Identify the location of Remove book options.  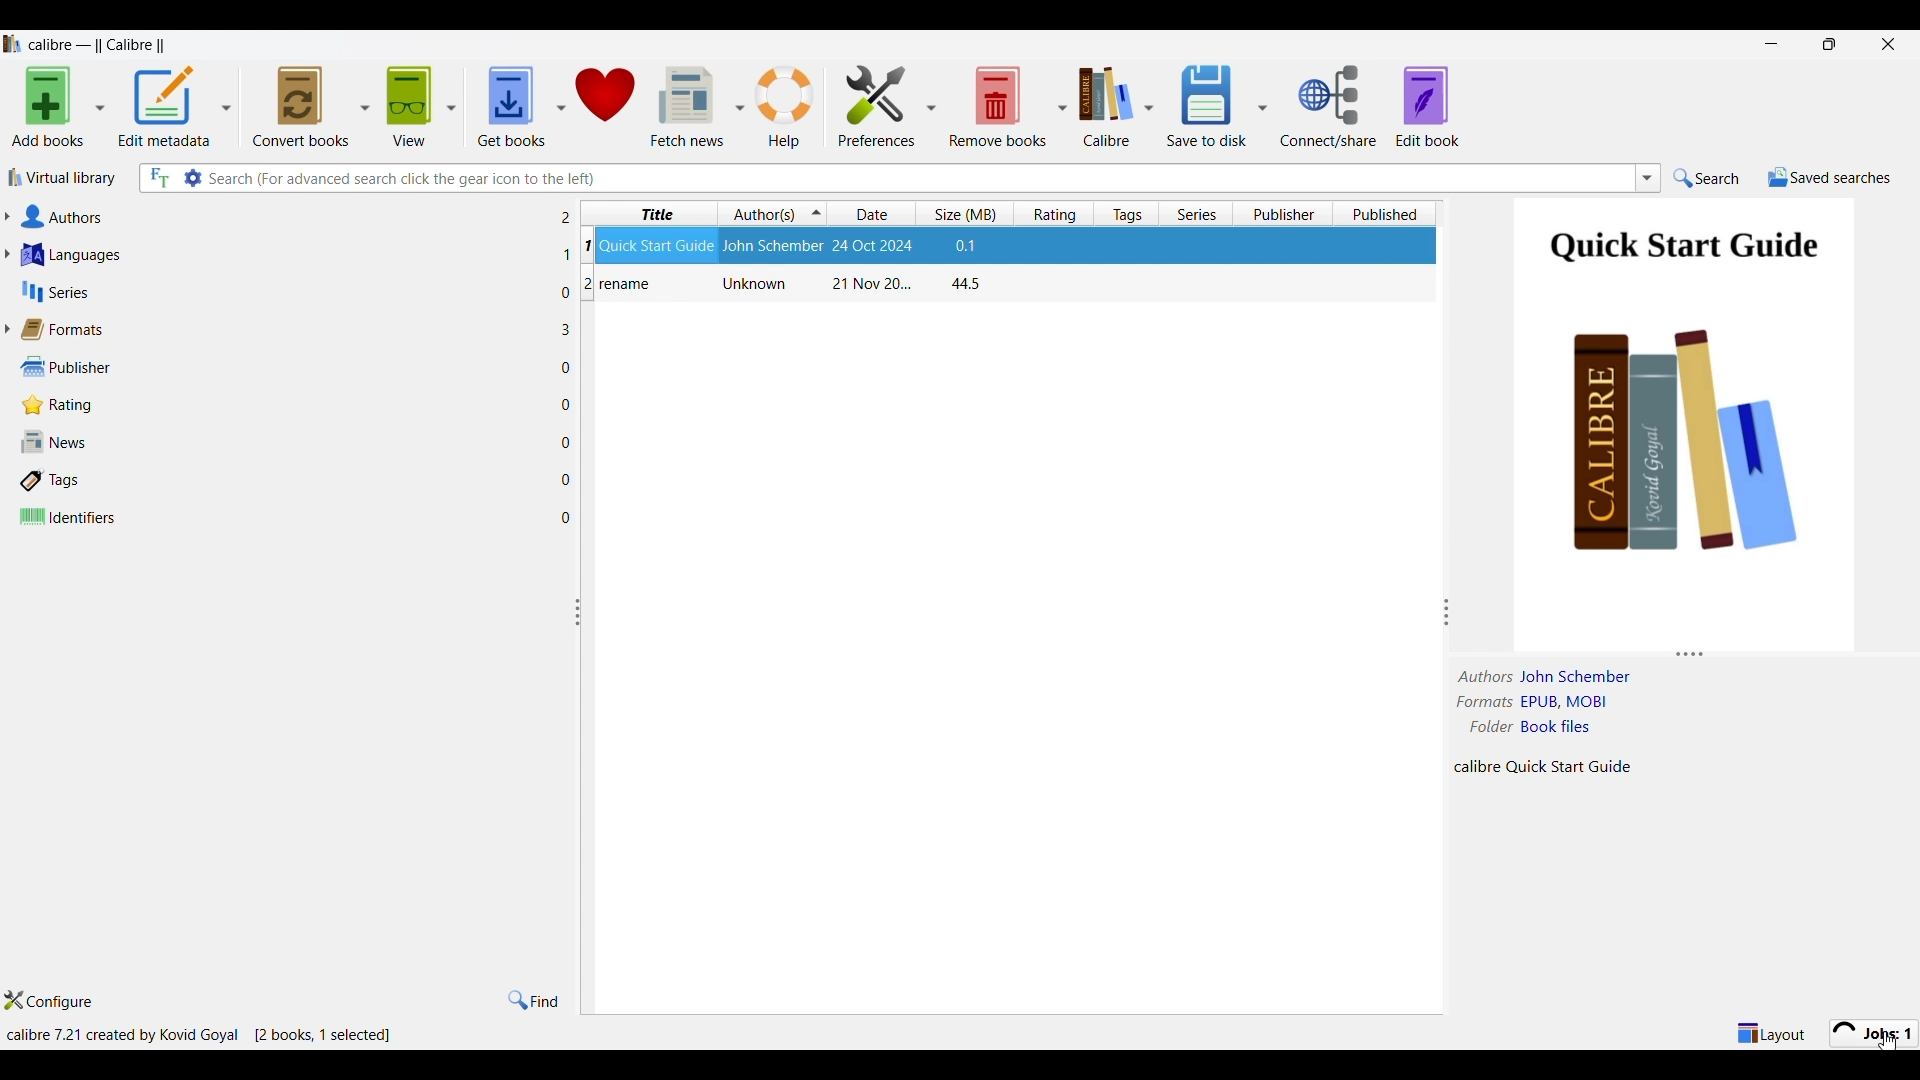
(1062, 108).